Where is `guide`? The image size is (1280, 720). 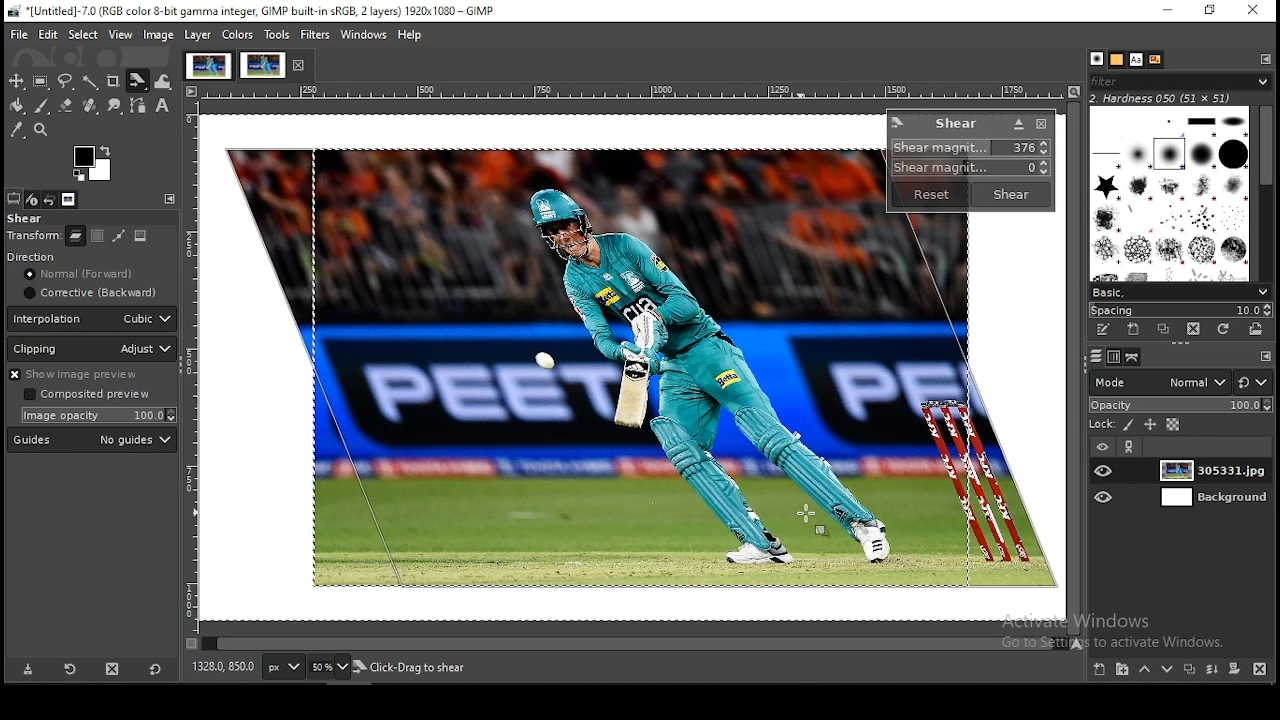 guide is located at coordinates (91, 440).